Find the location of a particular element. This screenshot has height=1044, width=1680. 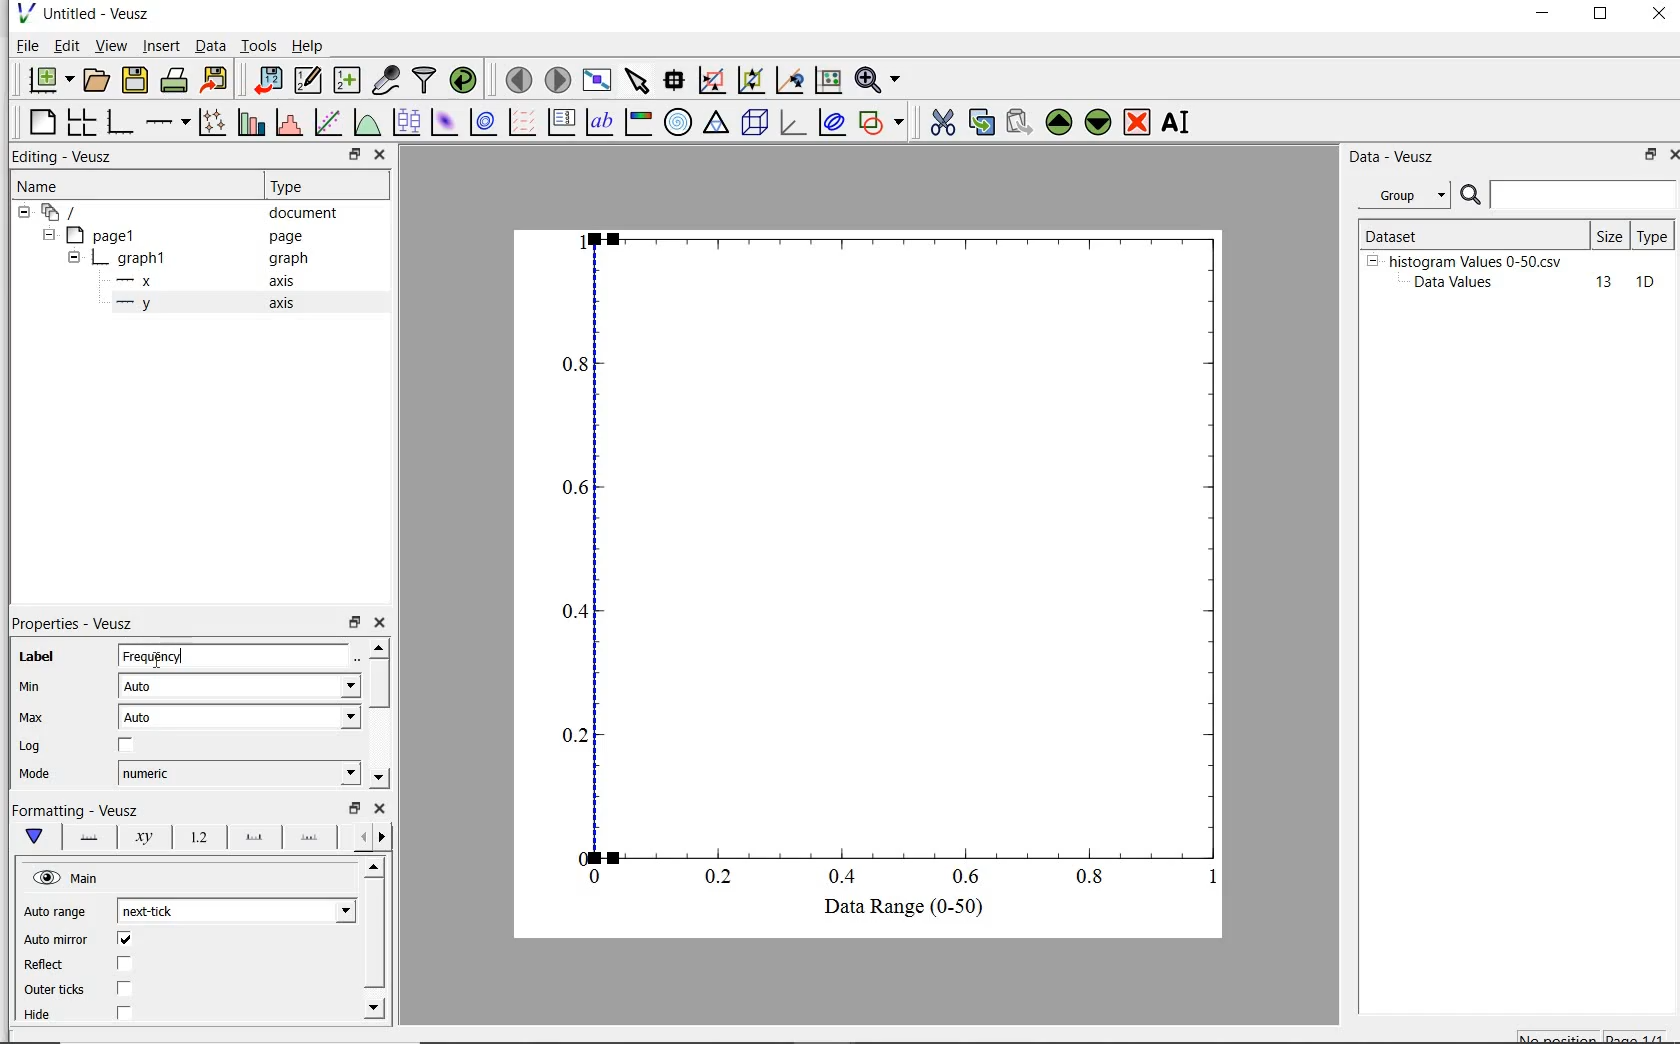

plot 2d dataset as an image is located at coordinates (444, 122).